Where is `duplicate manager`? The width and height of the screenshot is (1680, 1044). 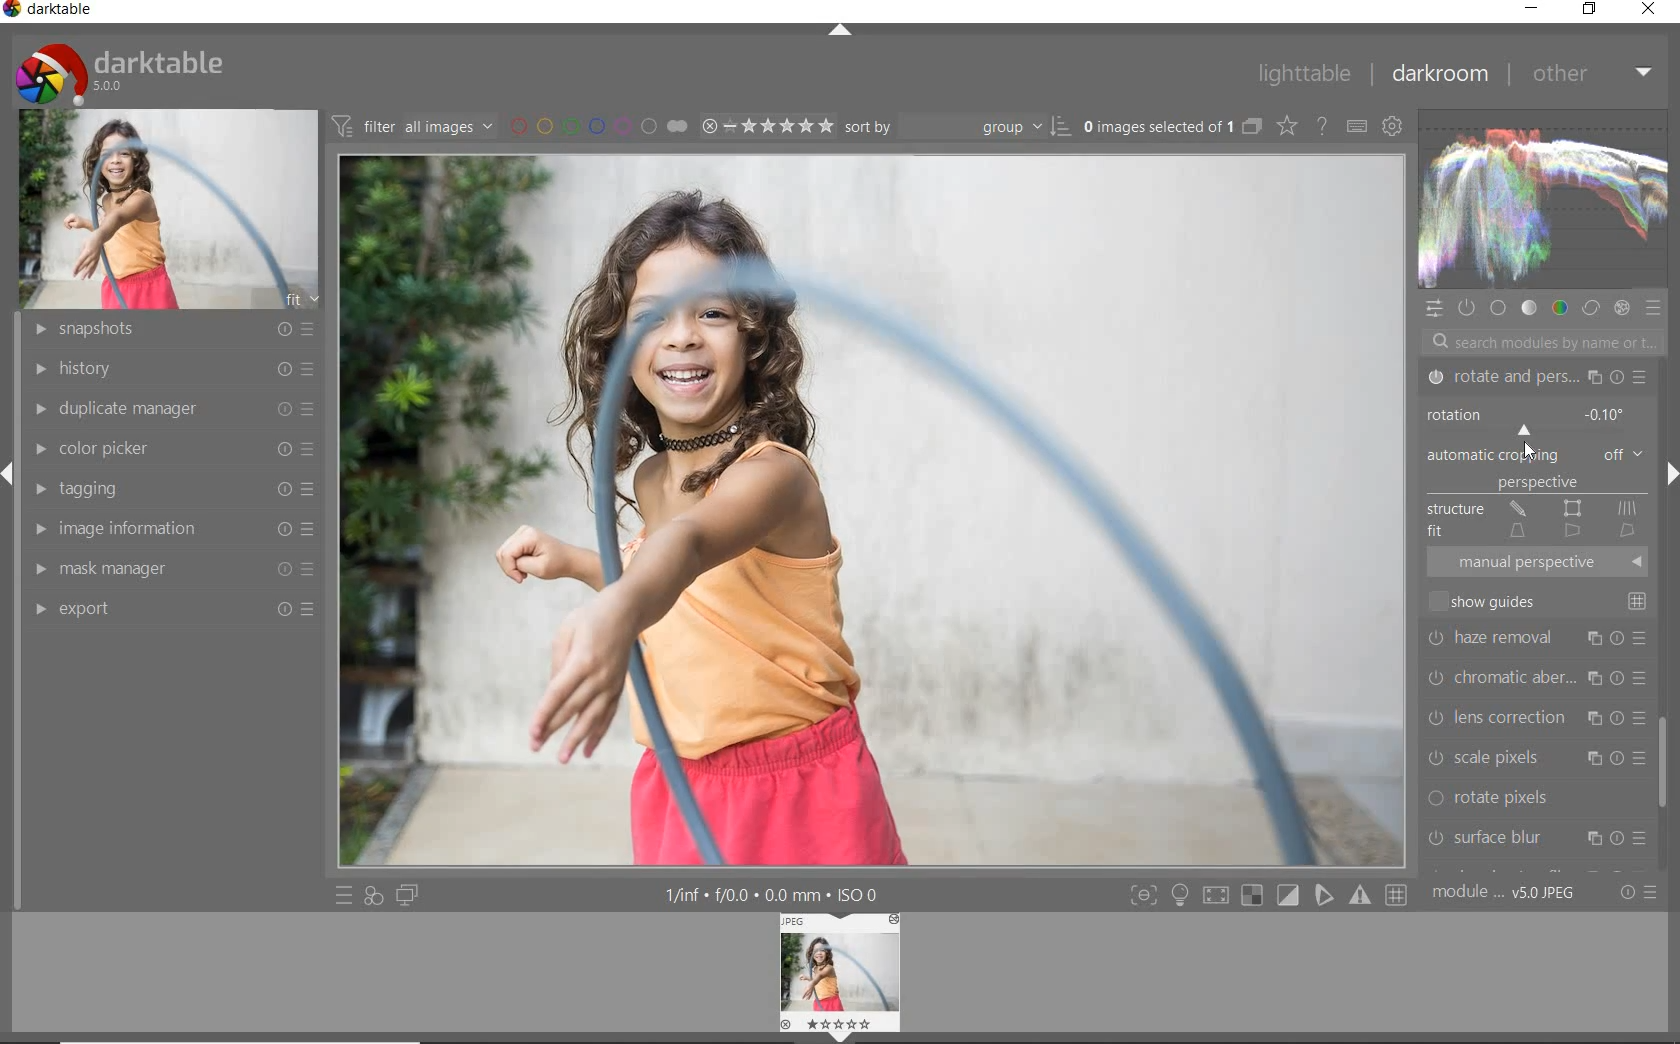 duplicate manager is located at coordinates (175, 409).